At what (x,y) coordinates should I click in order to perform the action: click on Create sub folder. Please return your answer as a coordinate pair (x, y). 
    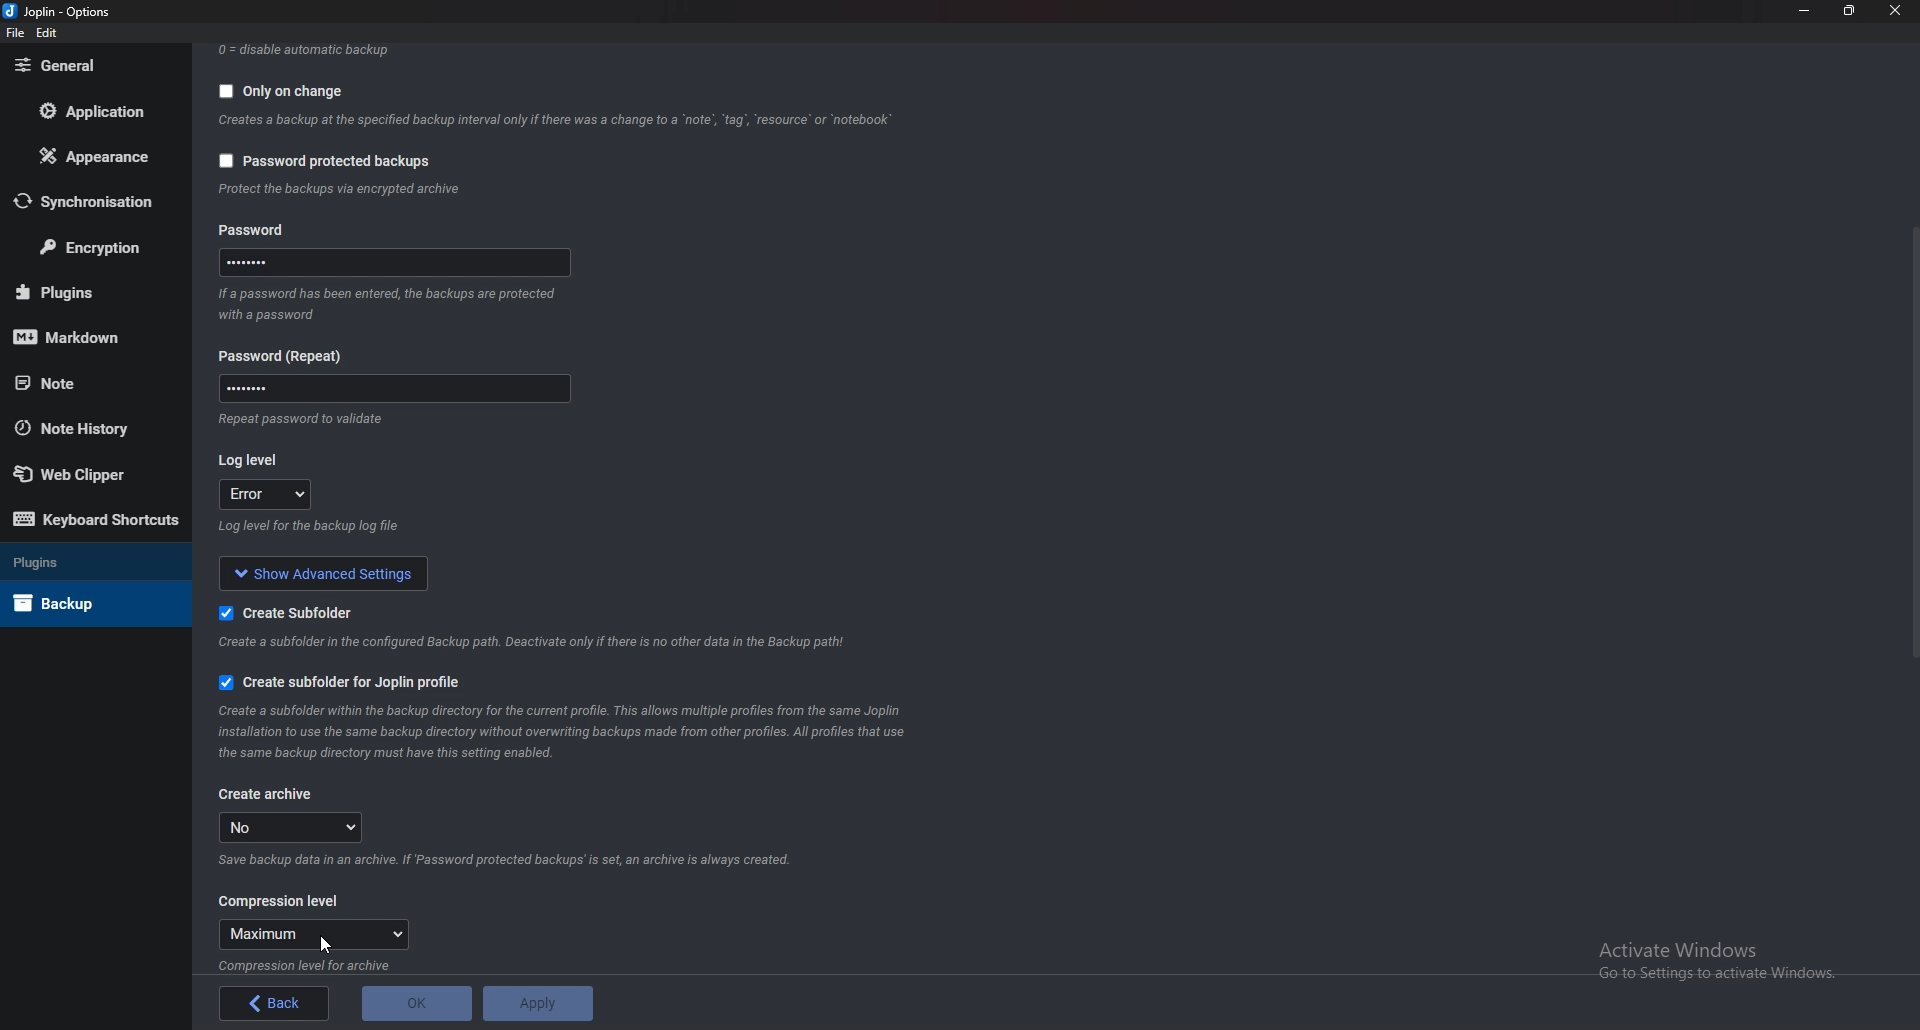
    Looking at the image, I should click on (298, 610).